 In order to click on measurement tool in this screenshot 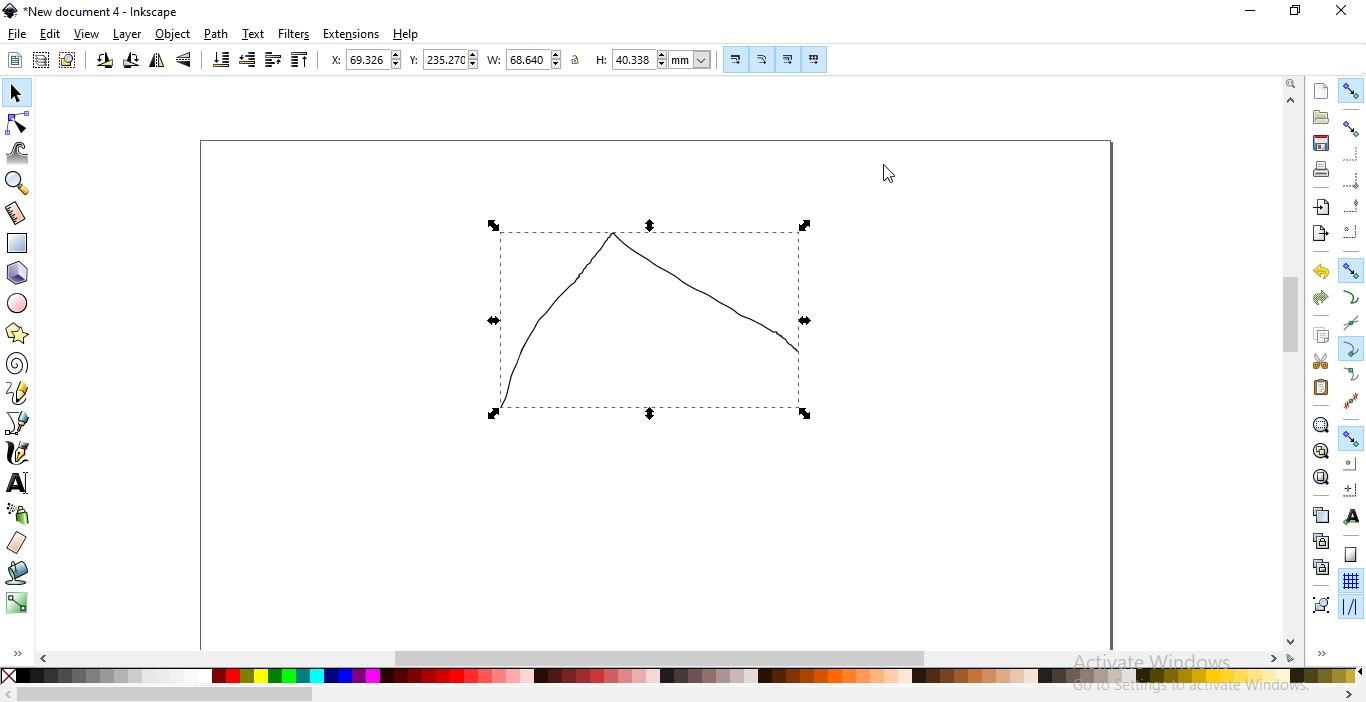, I will do `click(16, 215)`.